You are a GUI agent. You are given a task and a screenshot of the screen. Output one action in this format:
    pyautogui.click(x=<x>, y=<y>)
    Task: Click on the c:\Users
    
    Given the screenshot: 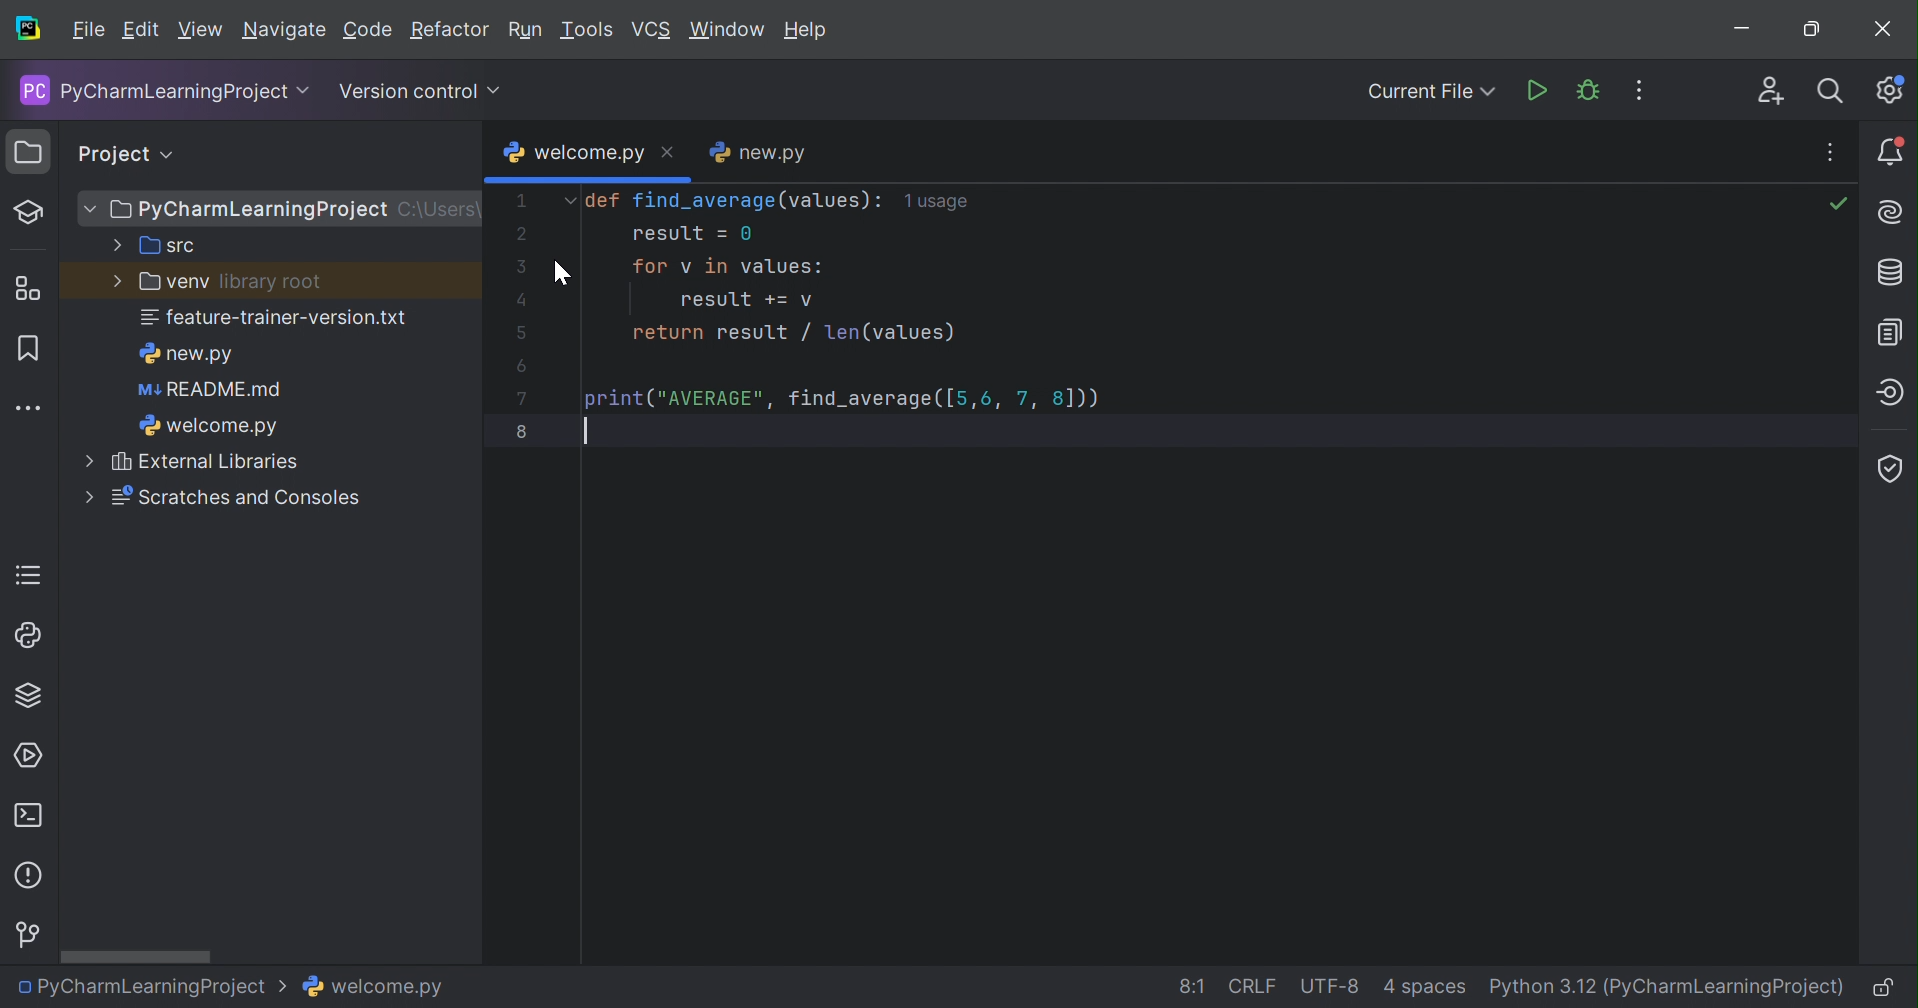 What is the action you would take?
    pyautogui.click(x=442, y=209)
    